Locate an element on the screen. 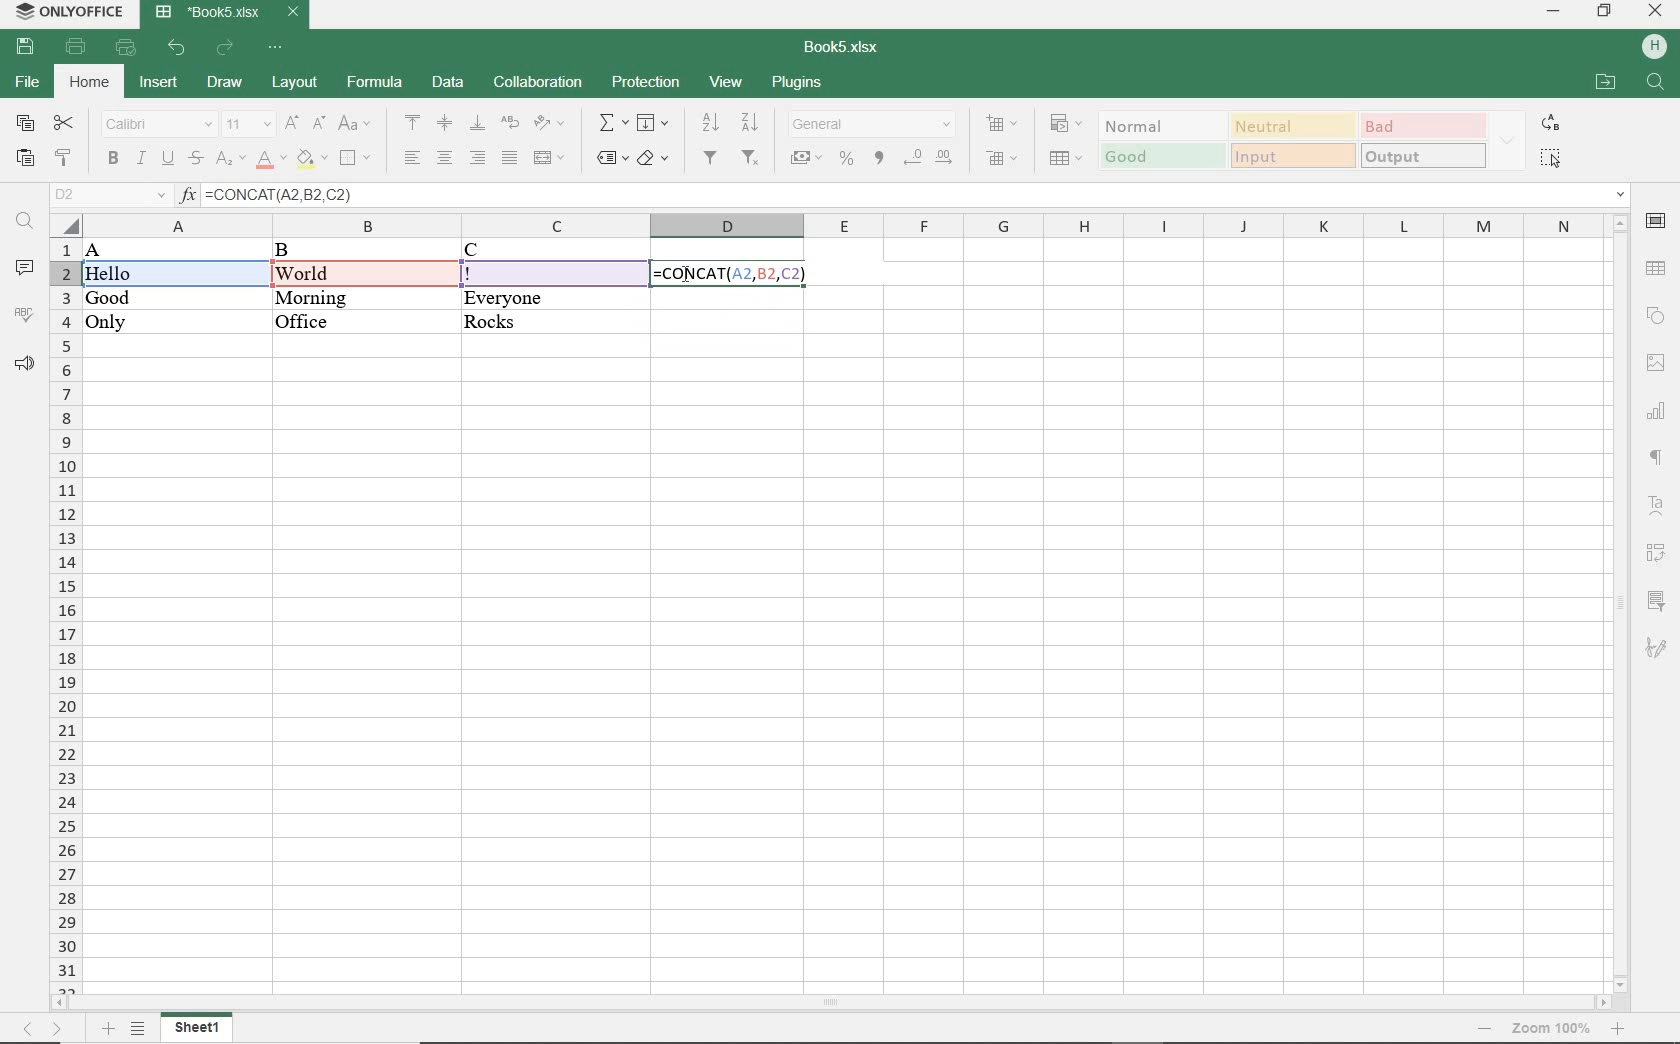 The image size is (1680, 1044). NAMED RANGES is located at coordinates (609, 158).